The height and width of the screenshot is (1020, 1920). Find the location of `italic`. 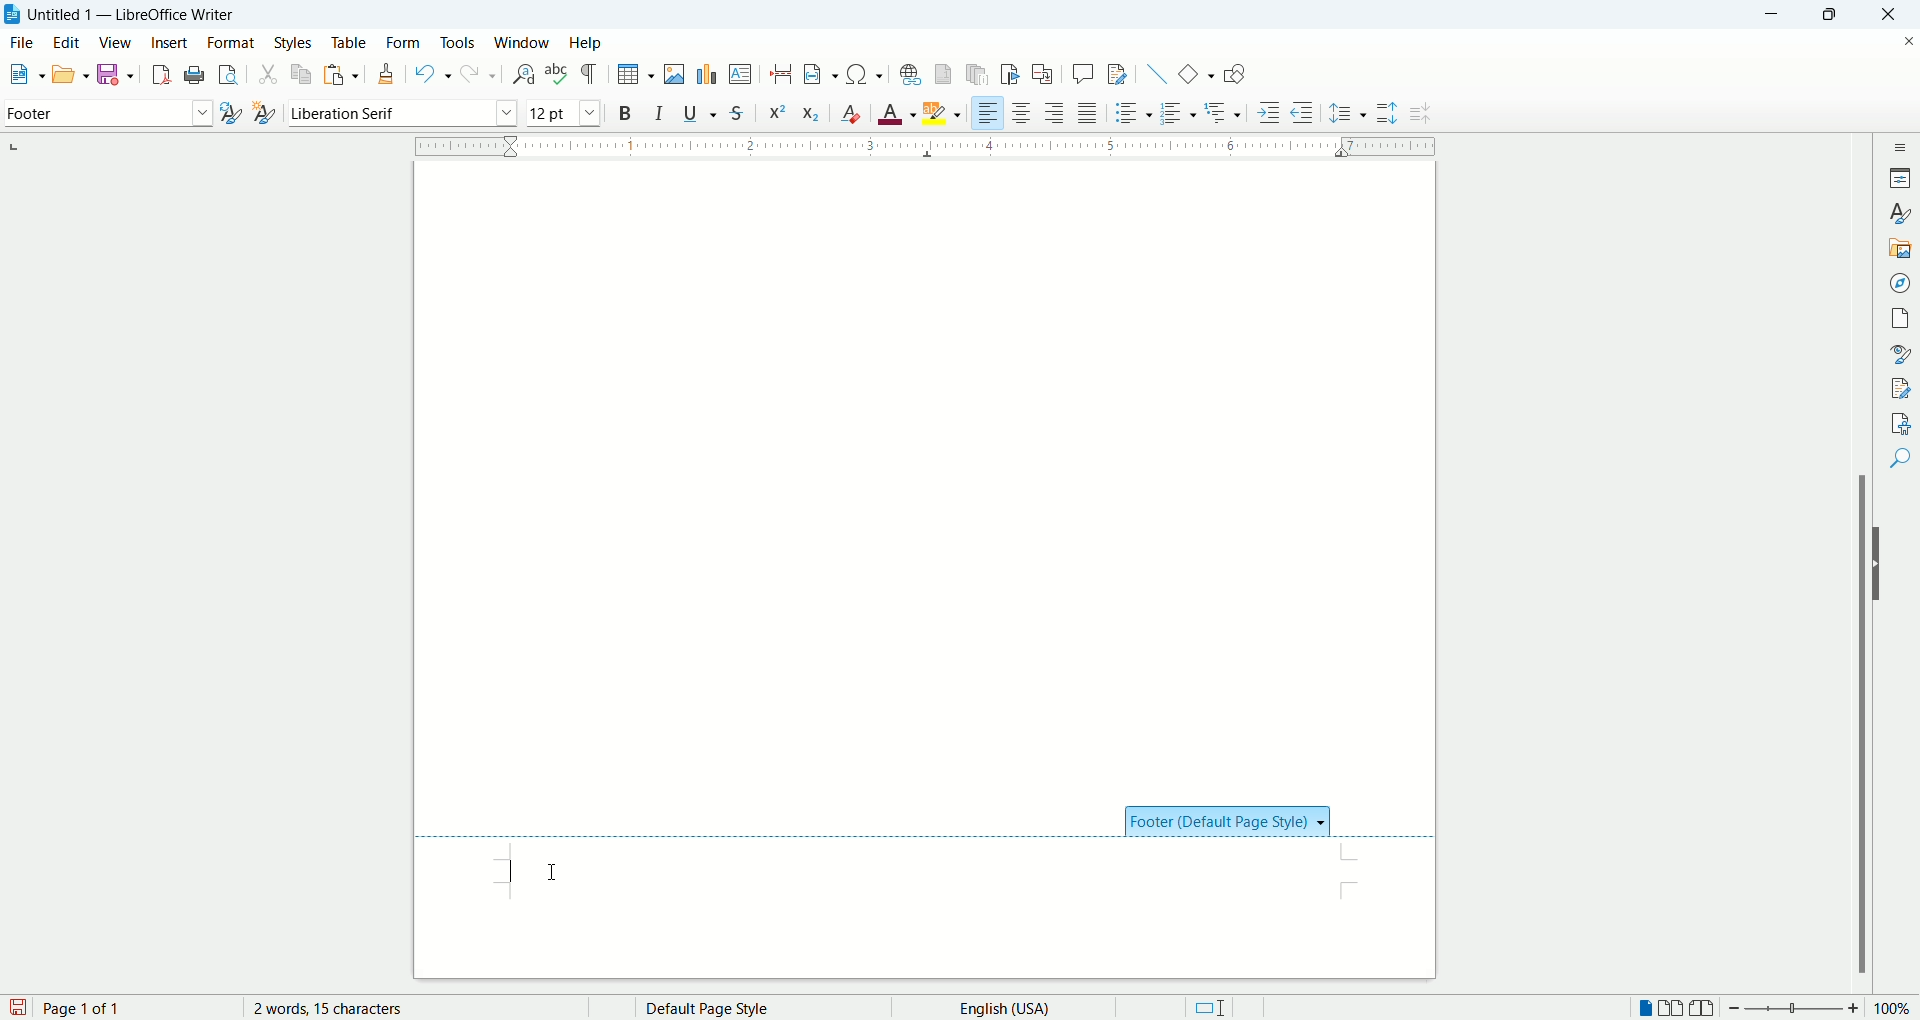

italic is located at coordinates (660, 112).